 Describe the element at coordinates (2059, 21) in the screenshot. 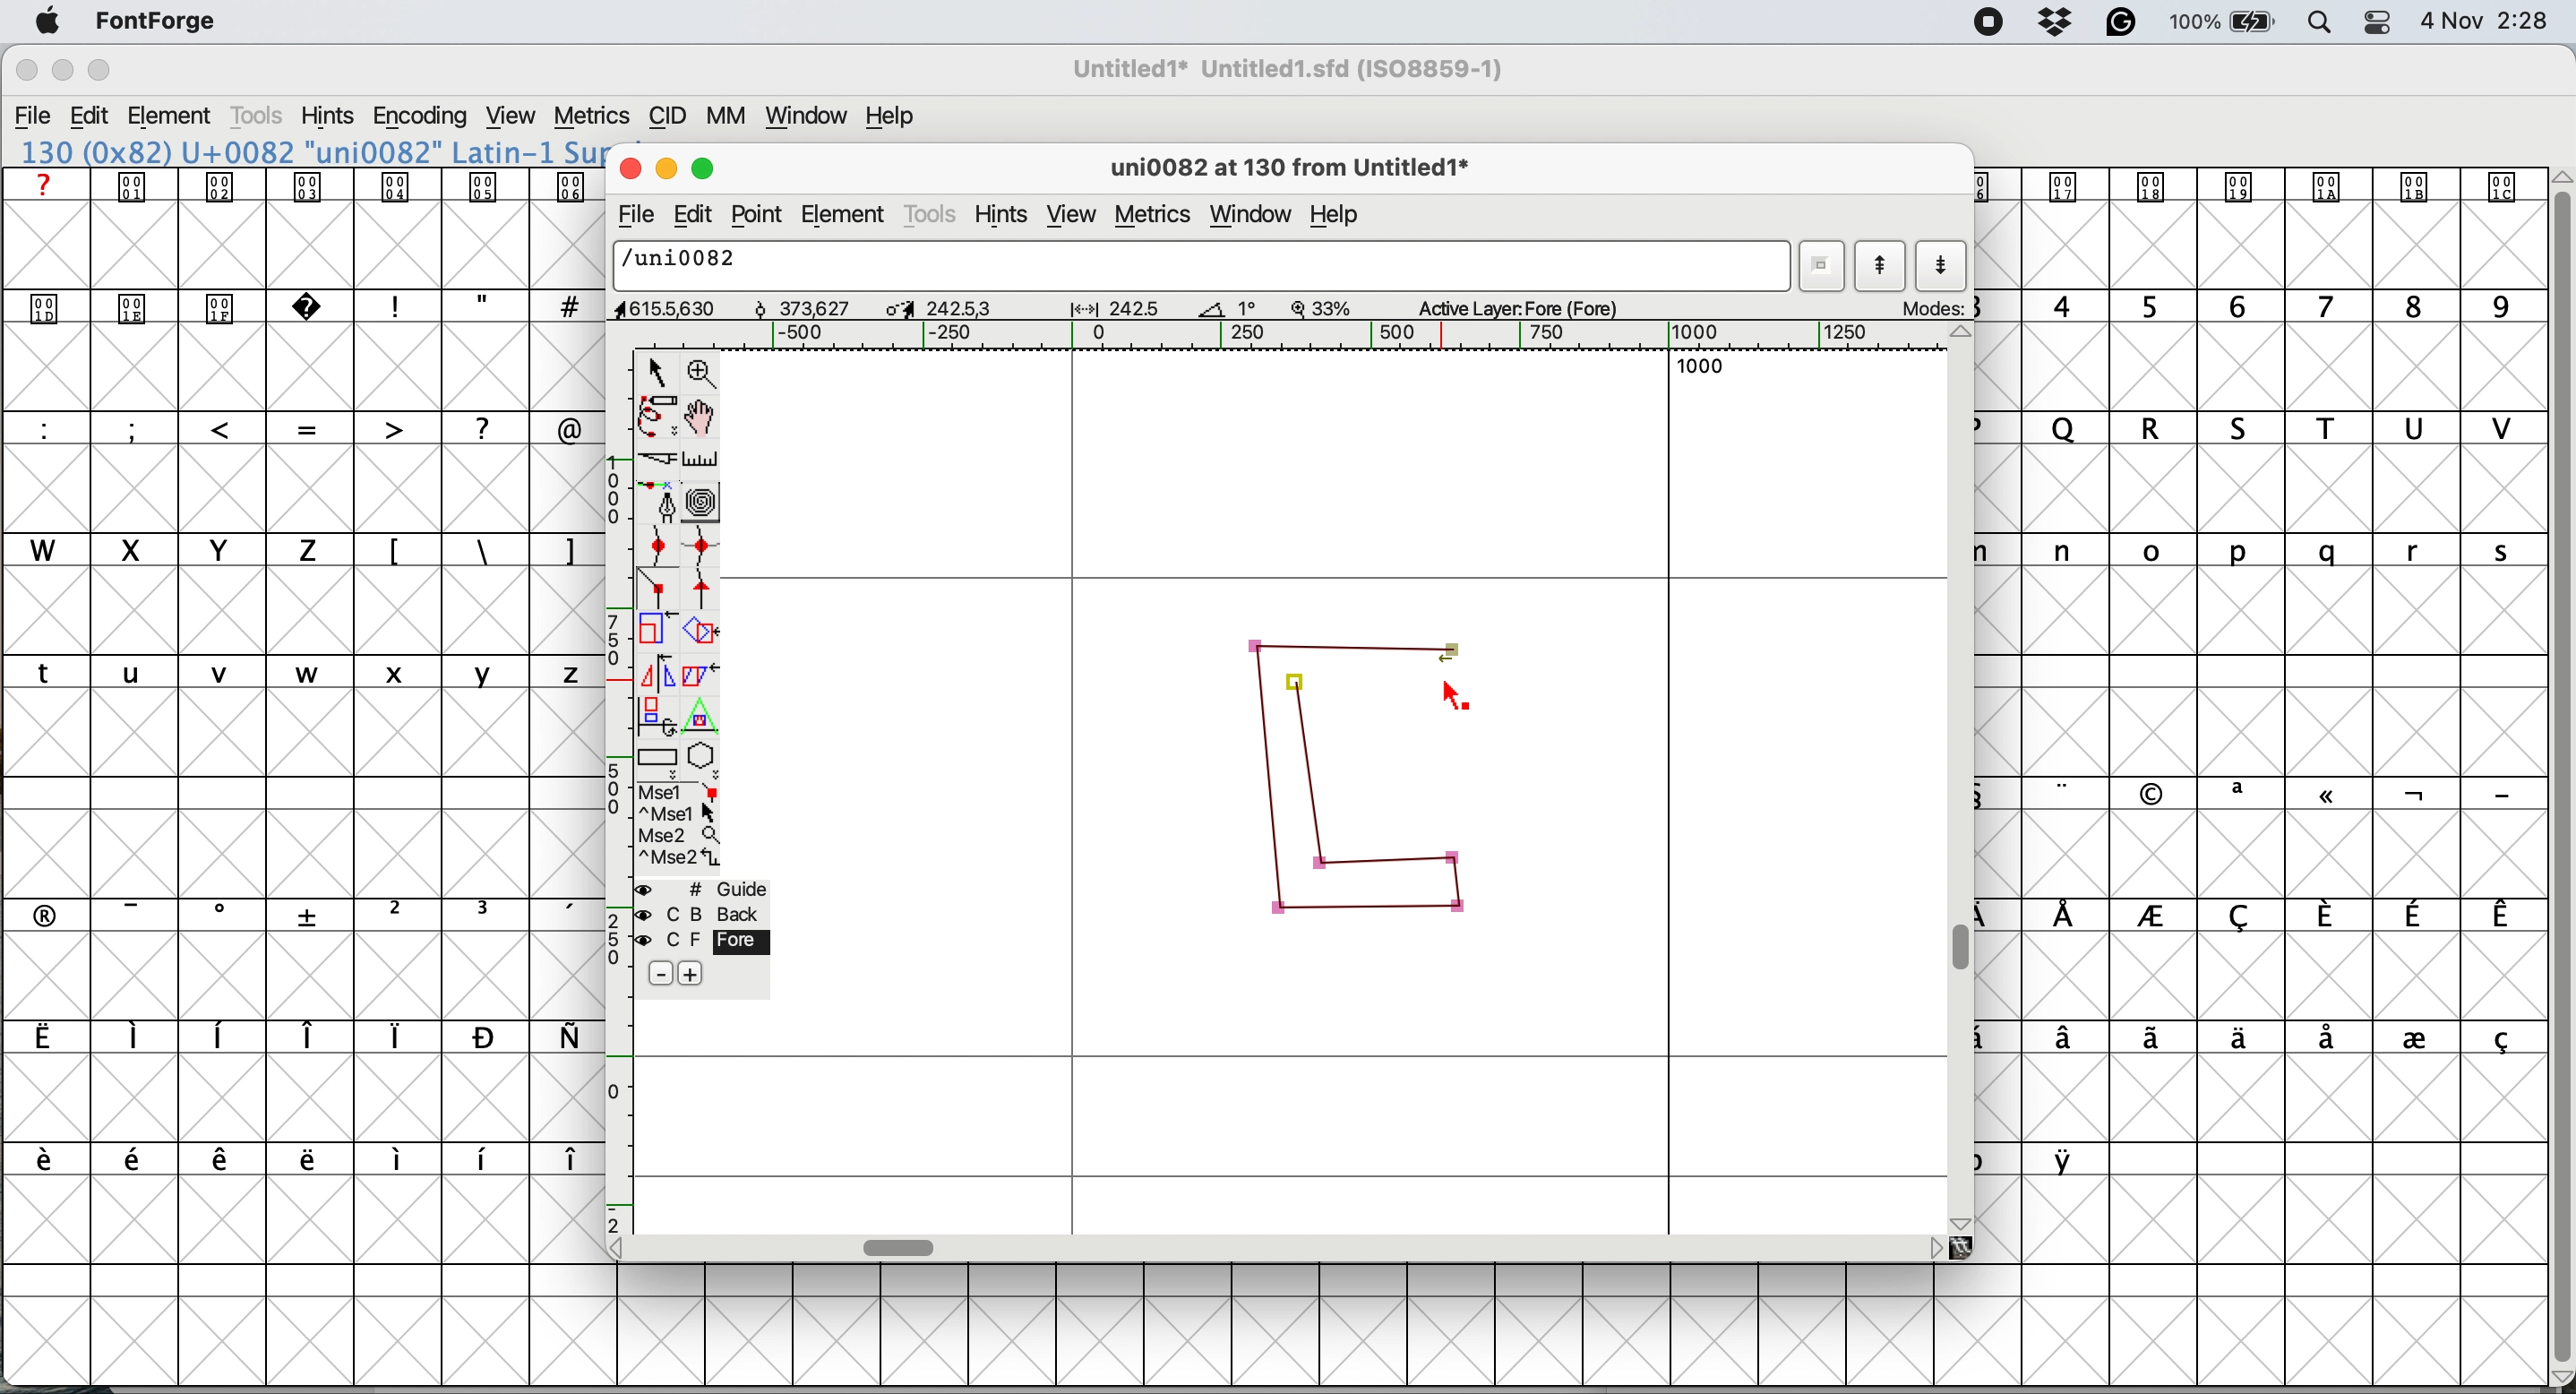

I see `dropbox` at that location.